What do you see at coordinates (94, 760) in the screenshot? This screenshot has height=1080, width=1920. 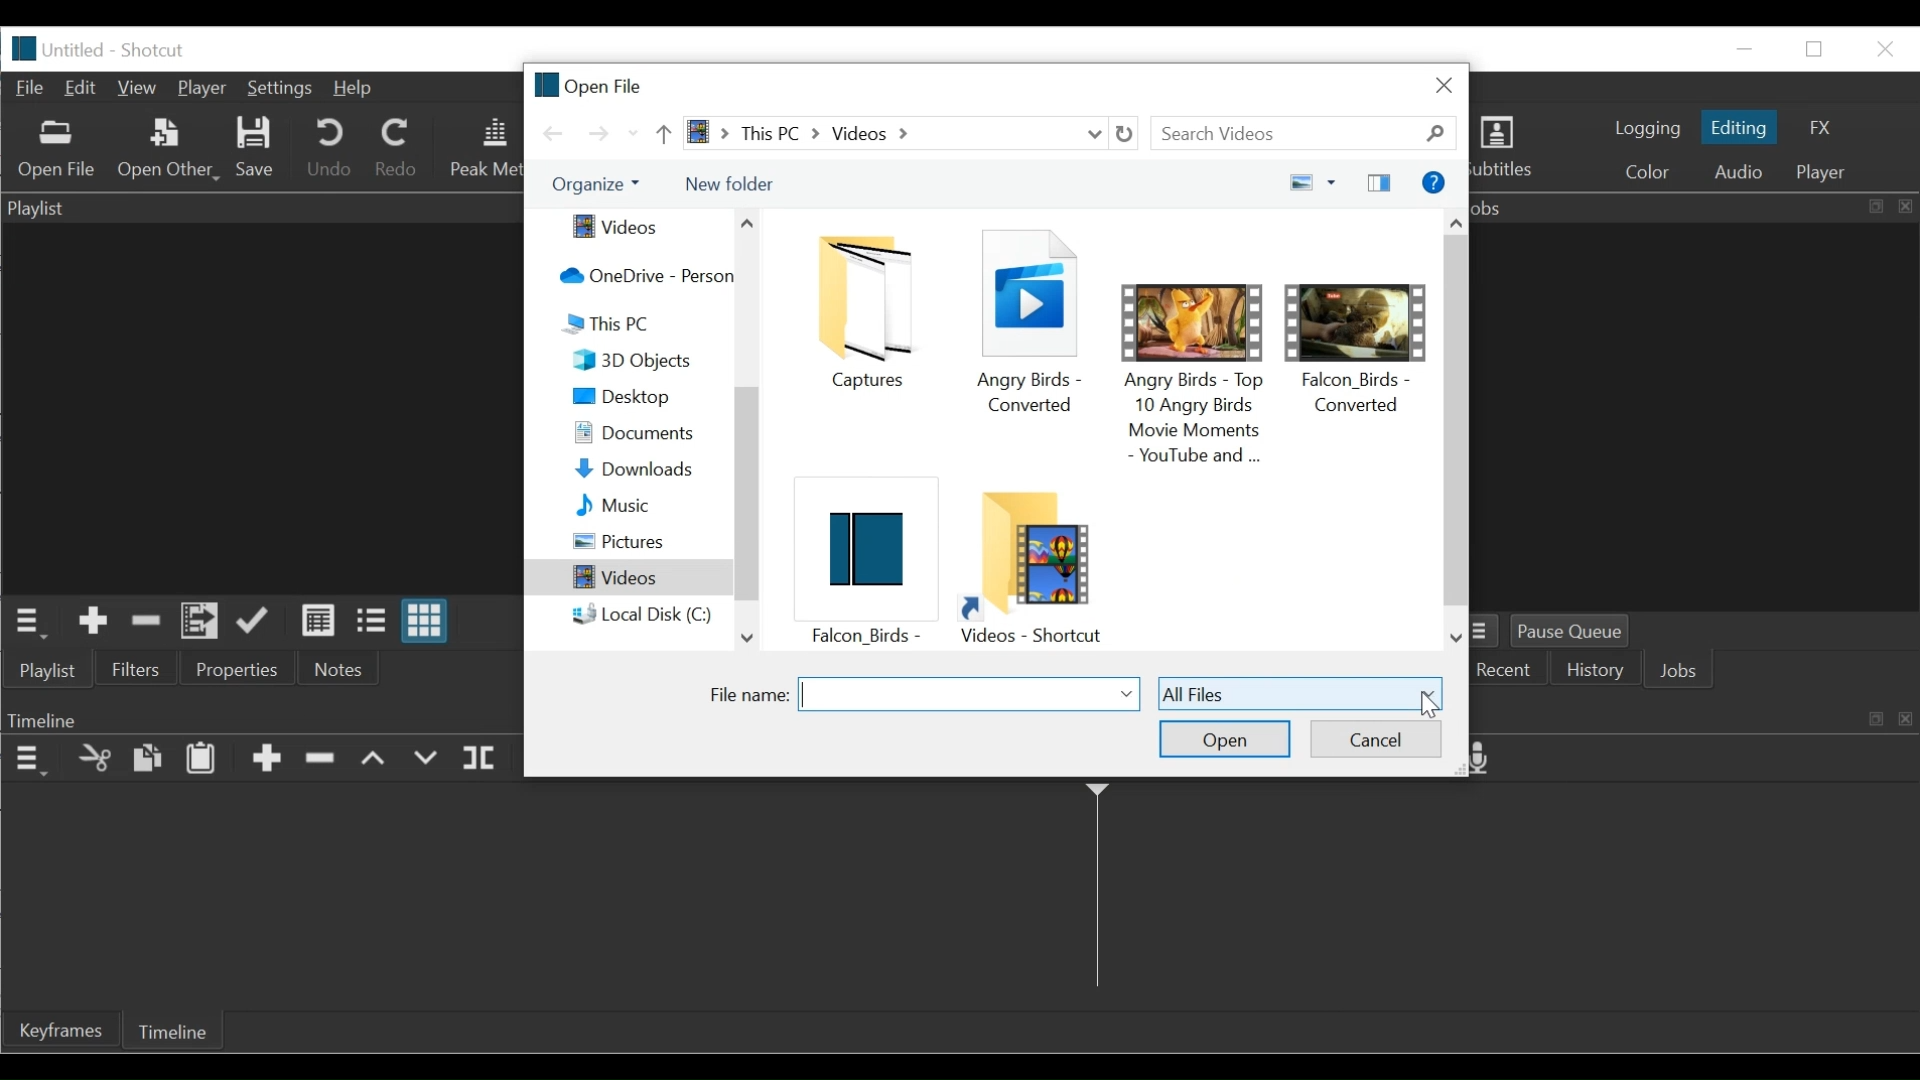 I see `Cut` at bounding box center [94, 760].